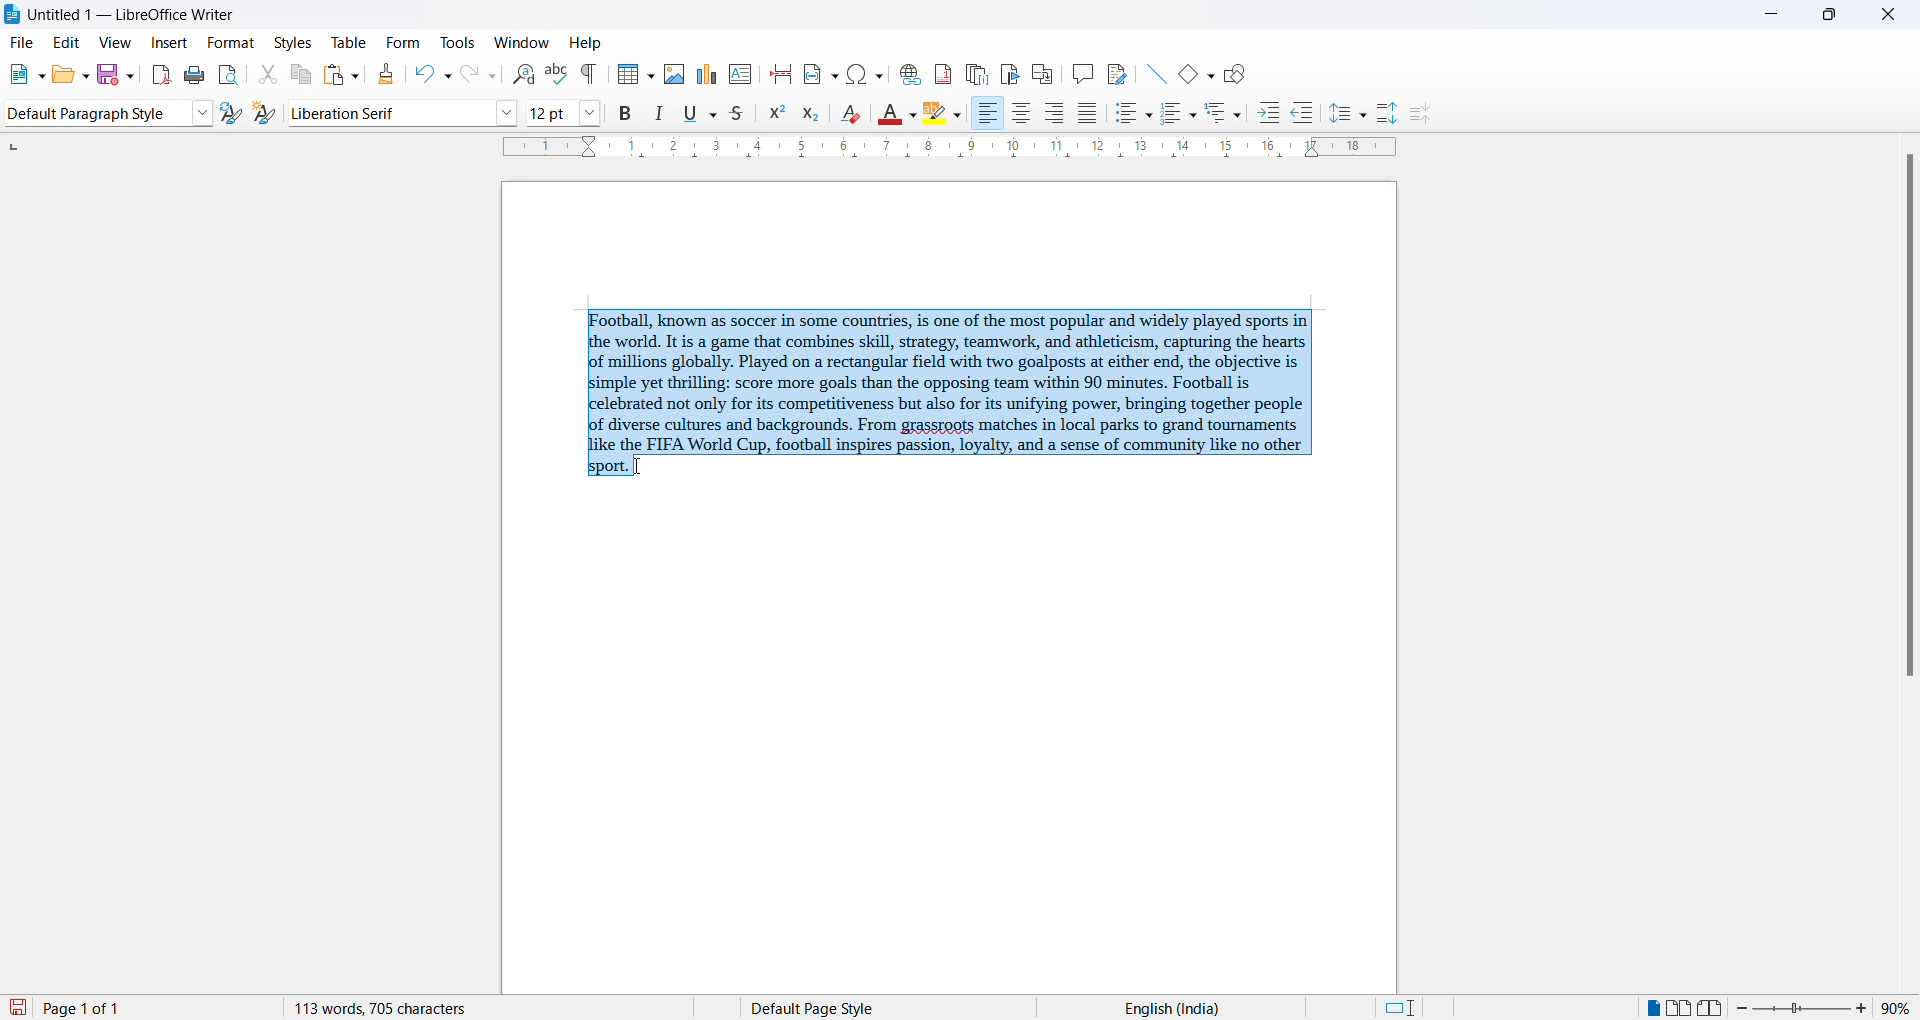 Image resolution: width=1920 pixels, height=1020 pixels. I want to click on justified, so click(1088, 113).